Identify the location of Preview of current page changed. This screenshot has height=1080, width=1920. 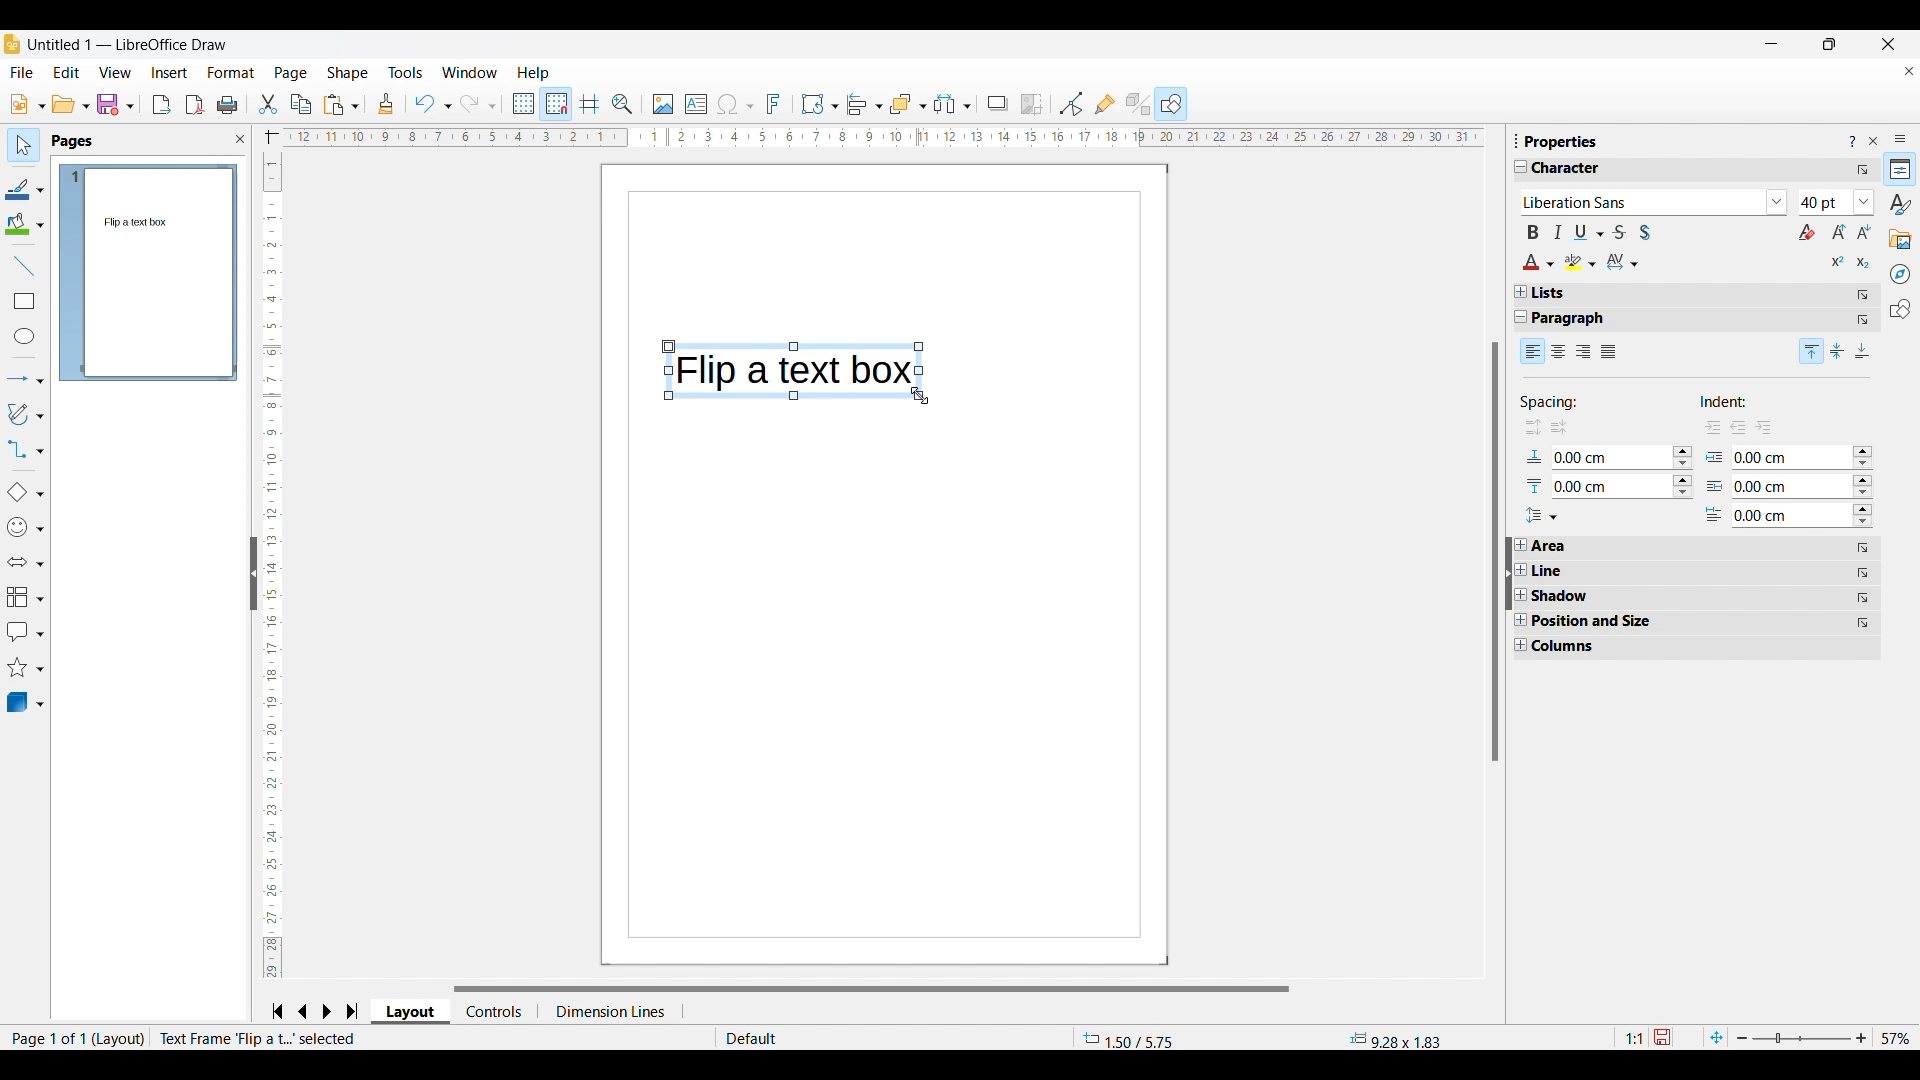
(158, 272).